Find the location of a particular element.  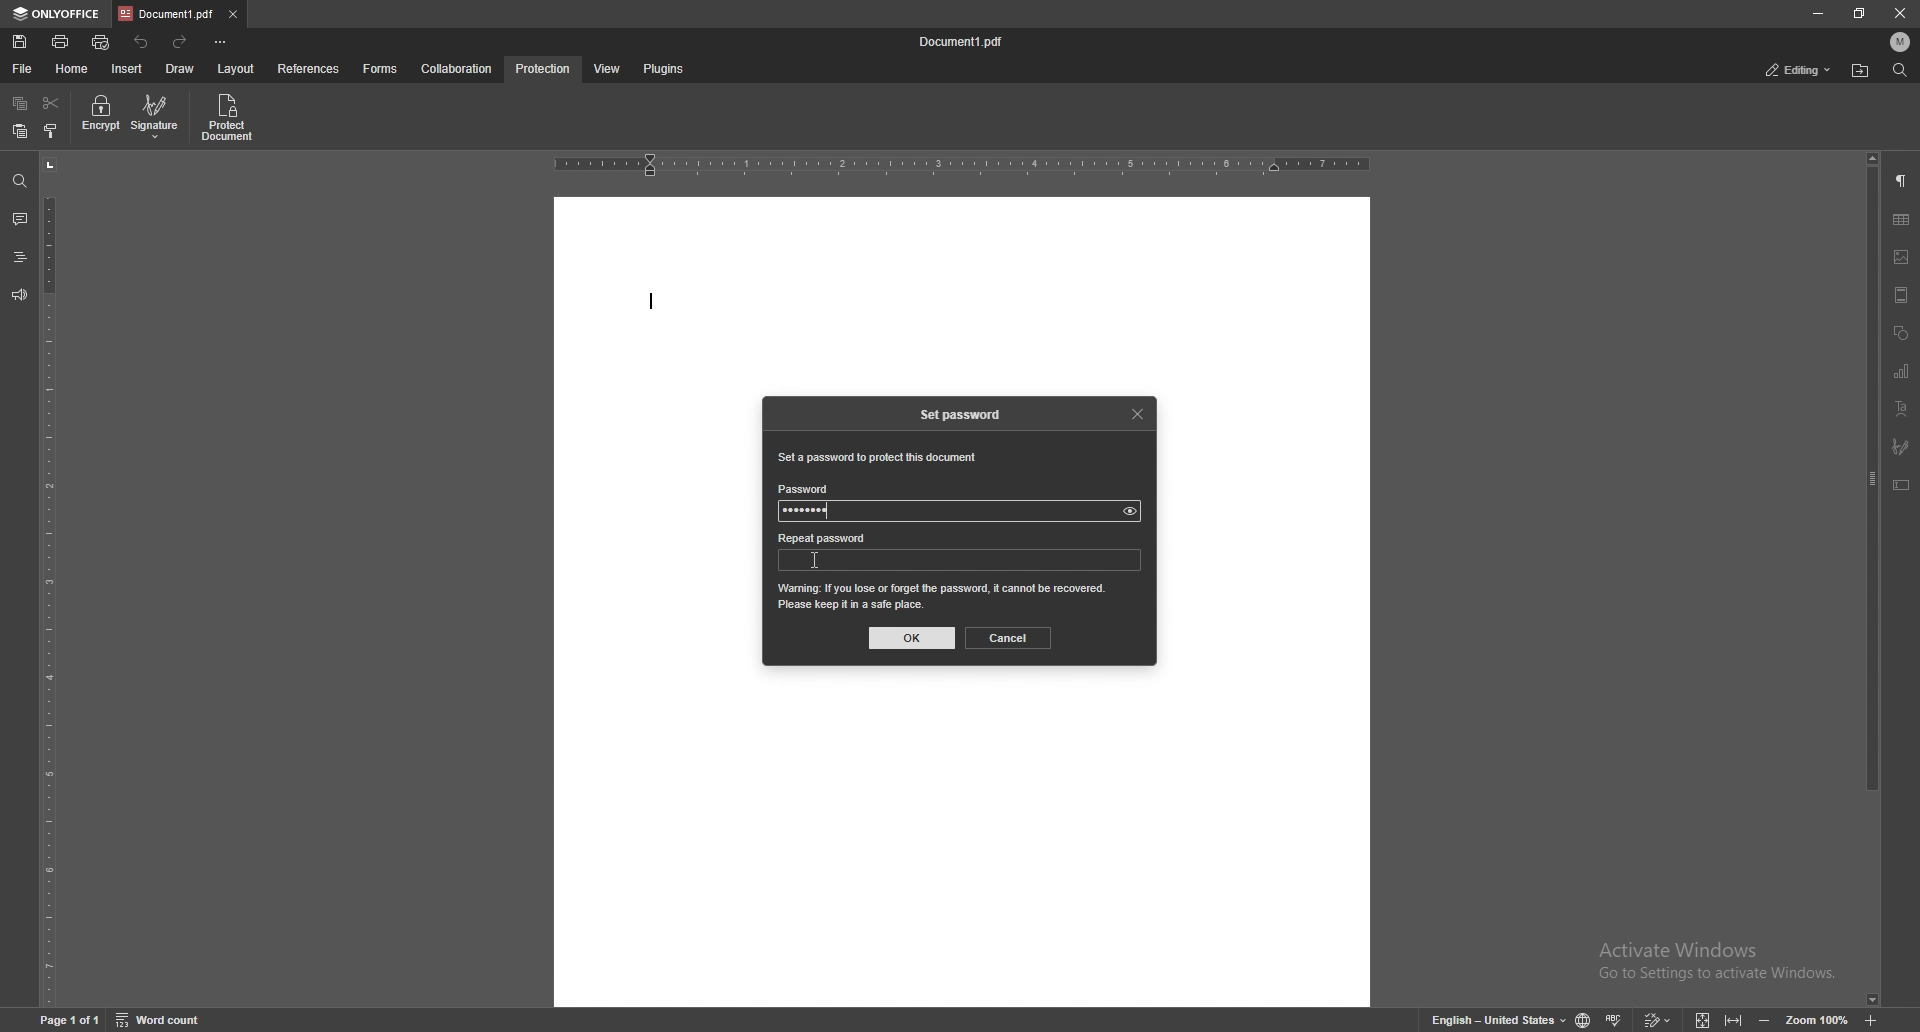

page is located at coordinates (69, 1017).